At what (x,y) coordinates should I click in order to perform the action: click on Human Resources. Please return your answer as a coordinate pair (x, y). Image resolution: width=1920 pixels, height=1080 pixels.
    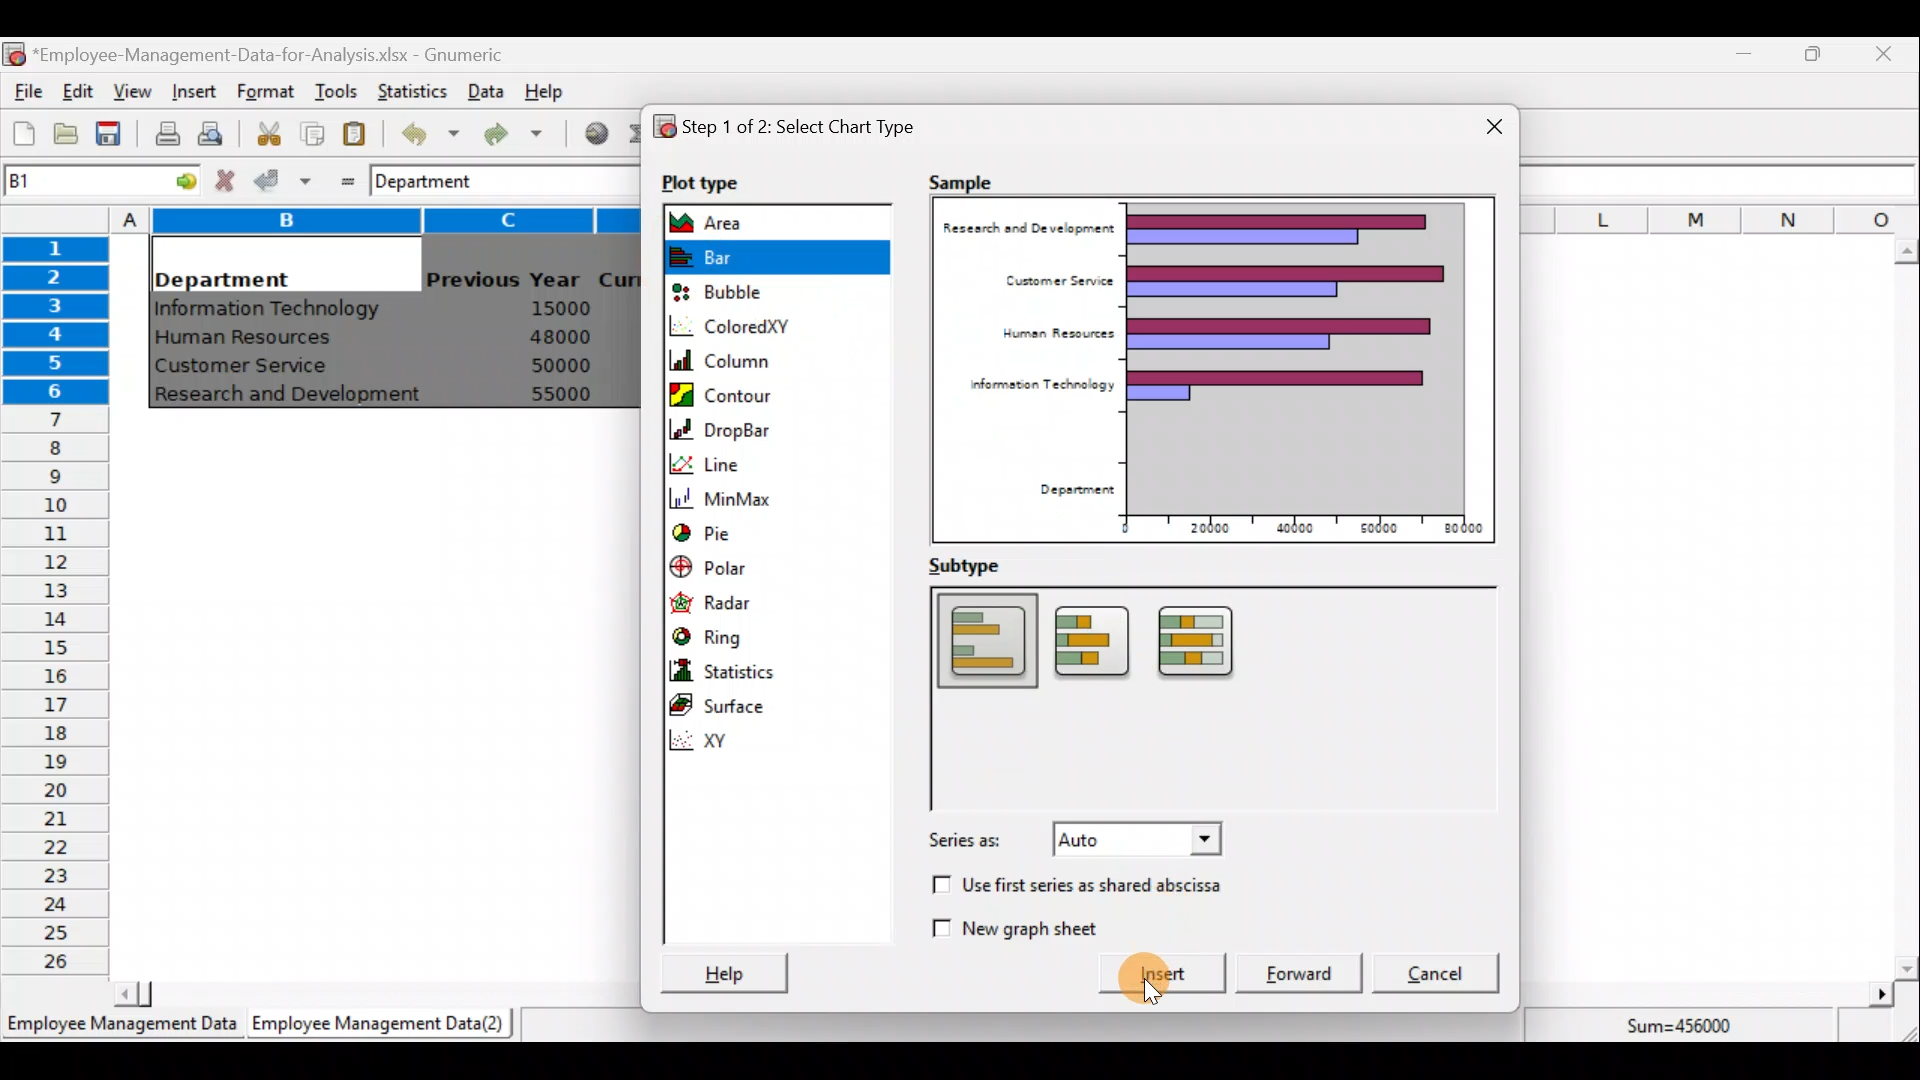
    Looking at the image, I should click on (253, 339).